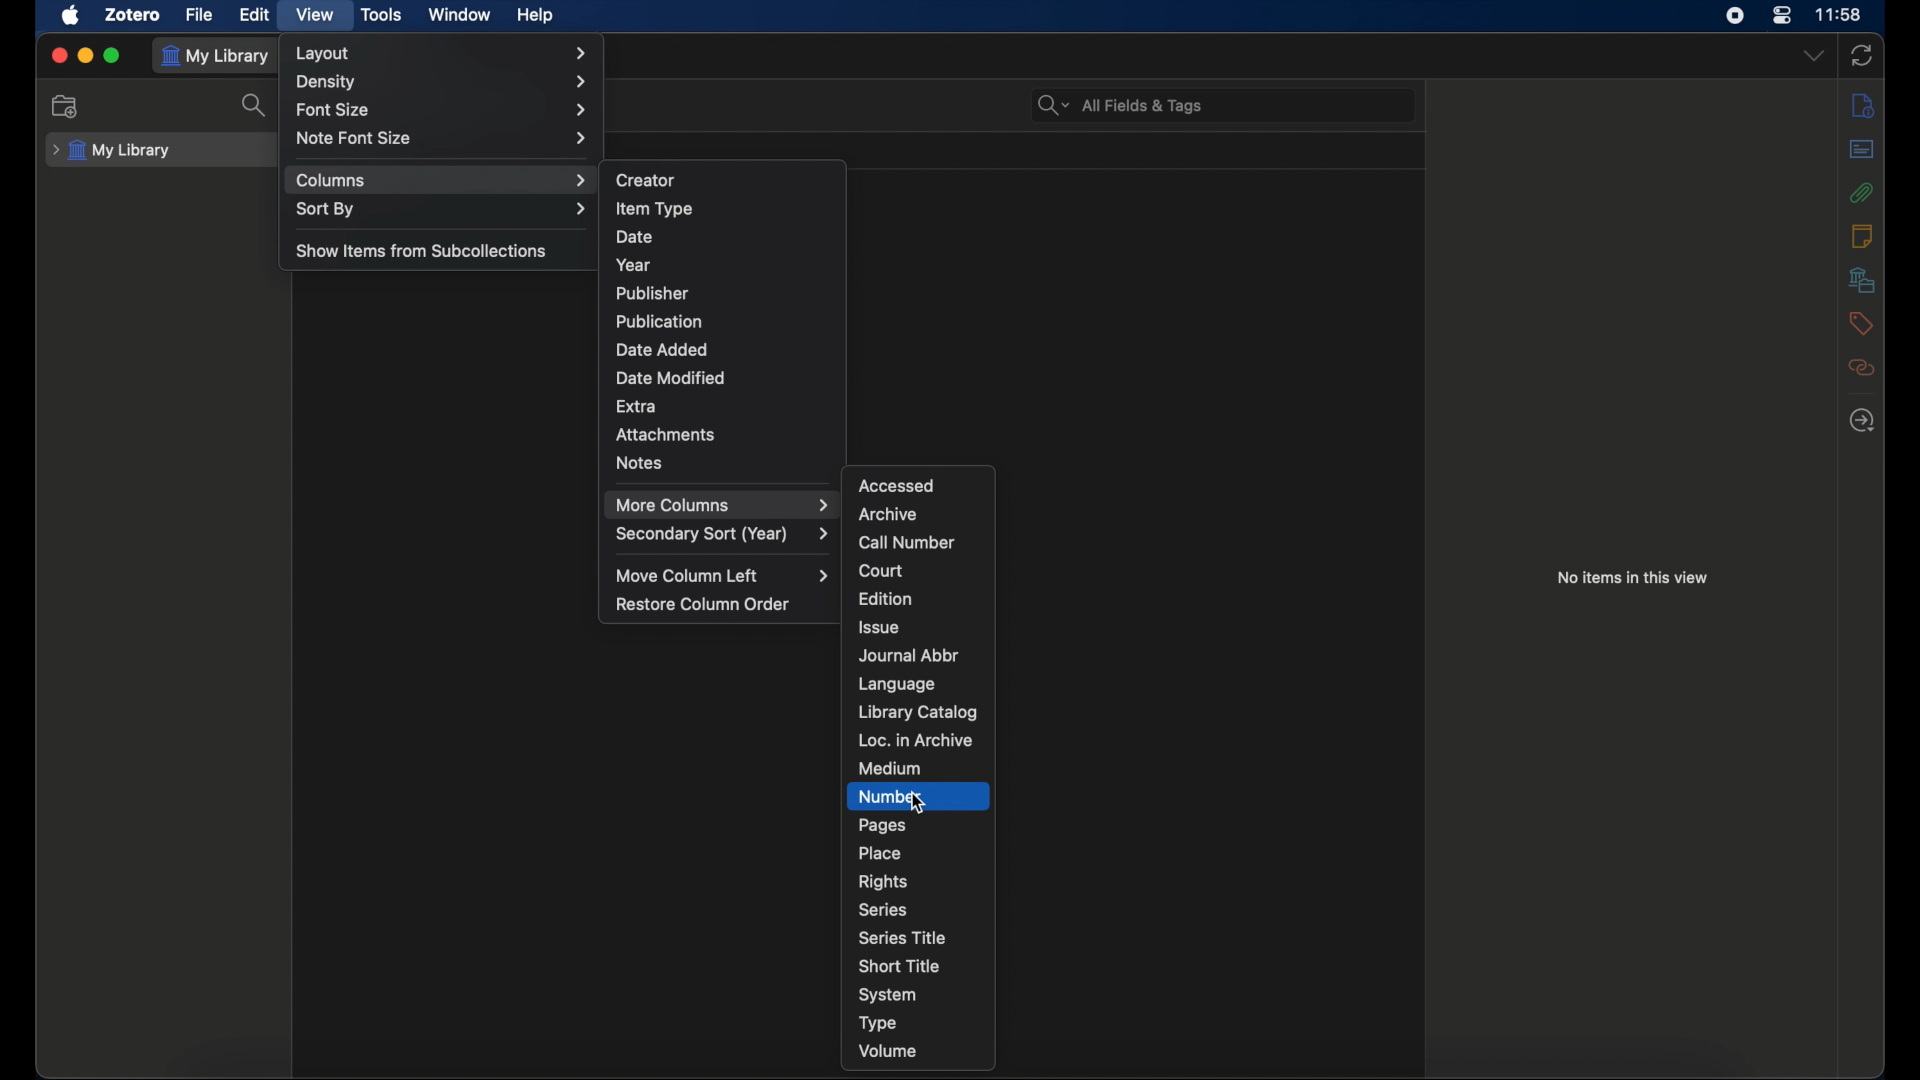 This screenshot has width=1920, height=1080. I want to click on window, so click(461, 15).